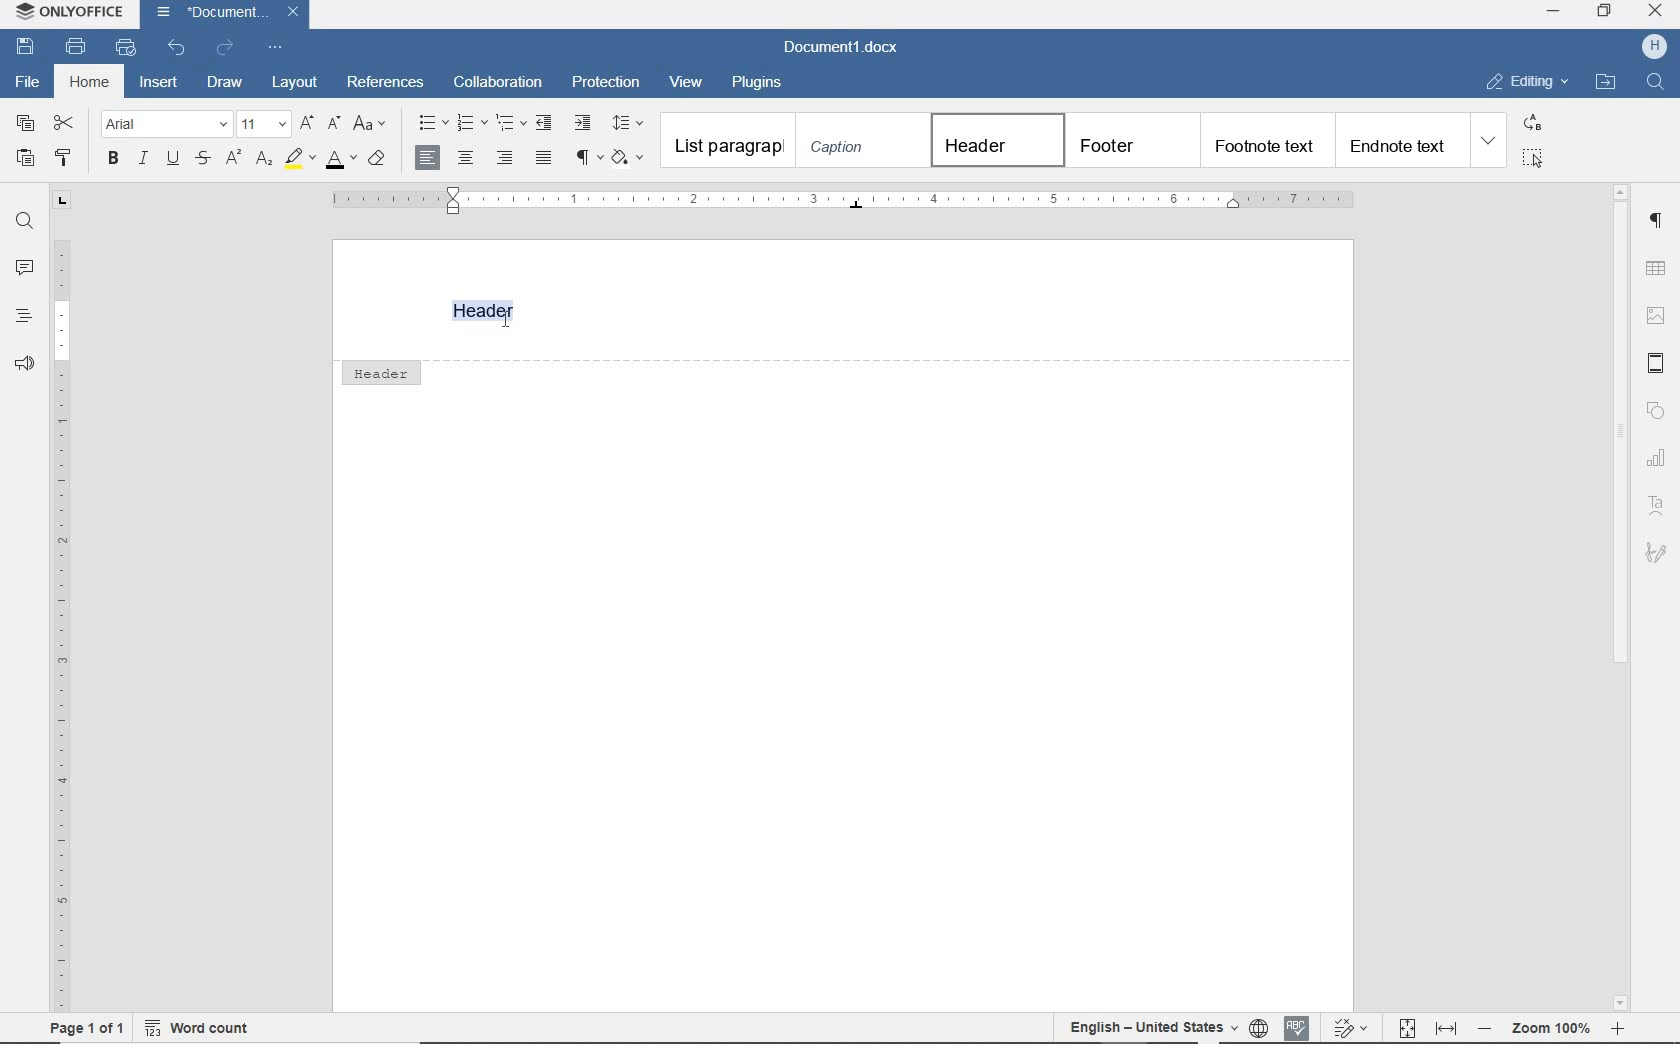 Image resolution: width=1680 pixels, height=1044 pixels. Describe the element at coordinates (1658, 363) in the screenshot. I see `HEADER & FOOTER` at that location.